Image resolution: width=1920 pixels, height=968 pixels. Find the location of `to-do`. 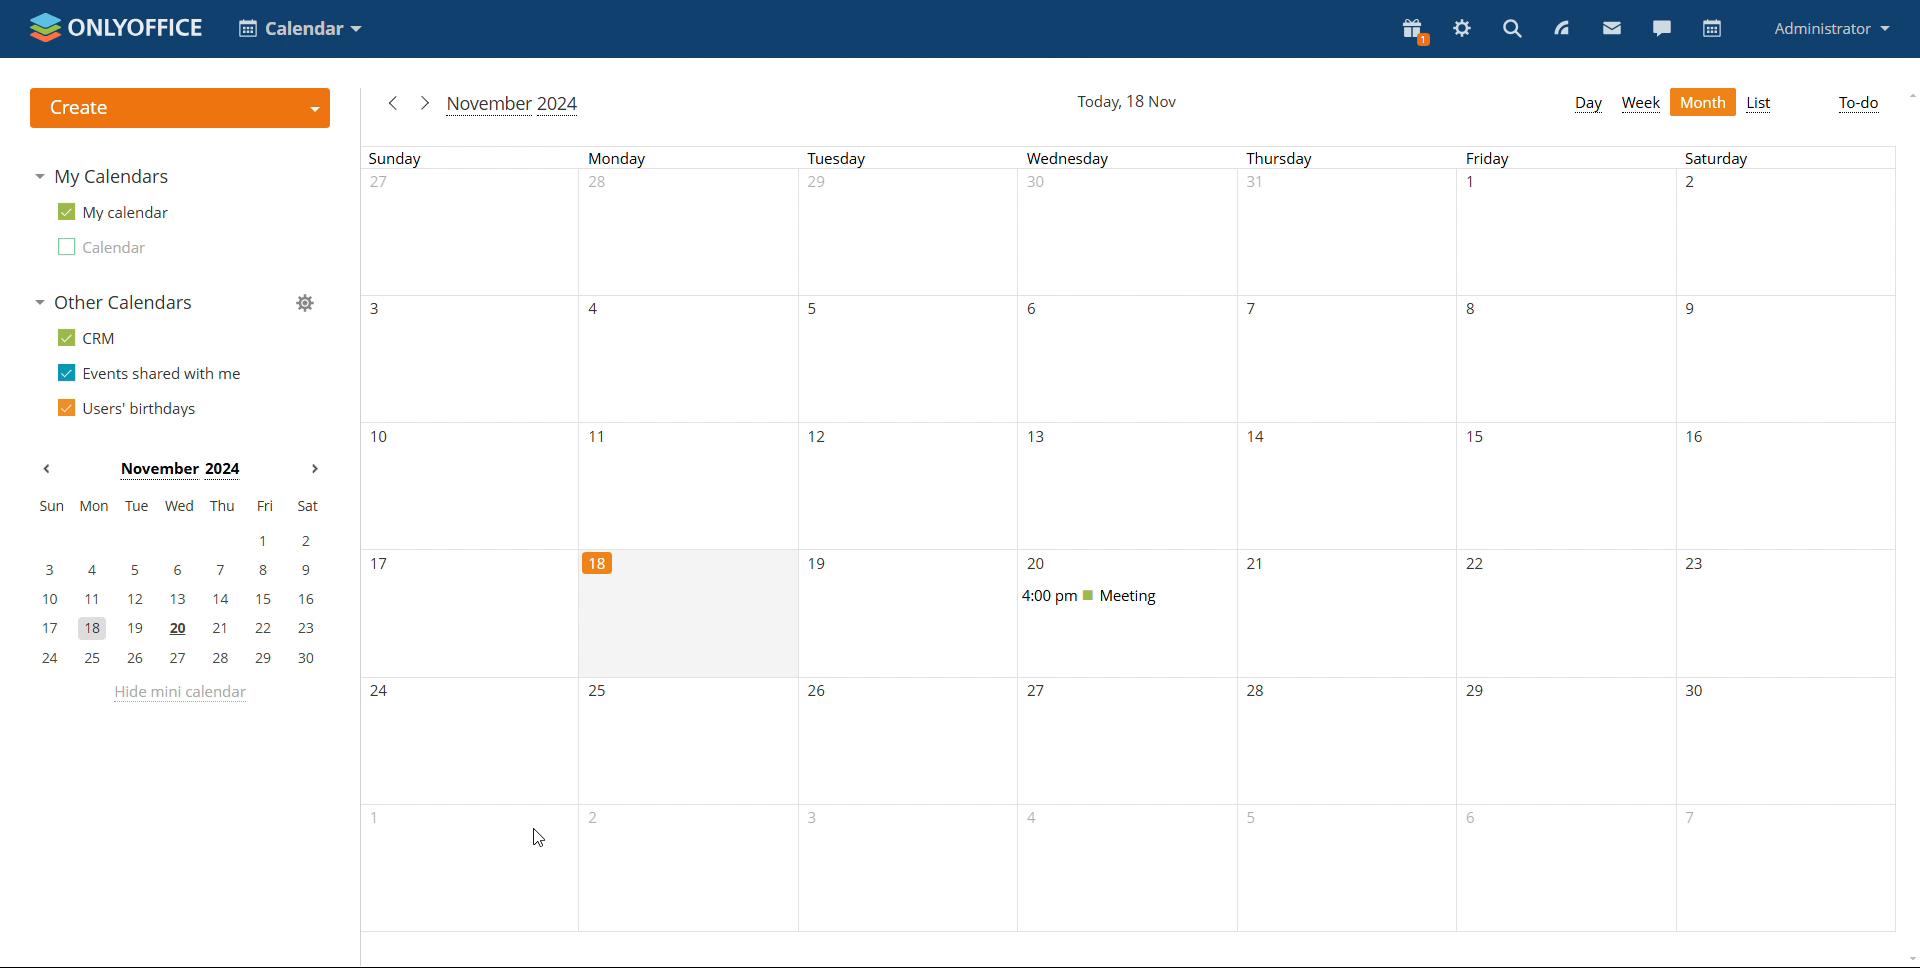

to-do is located at coordinates (1857, 105).